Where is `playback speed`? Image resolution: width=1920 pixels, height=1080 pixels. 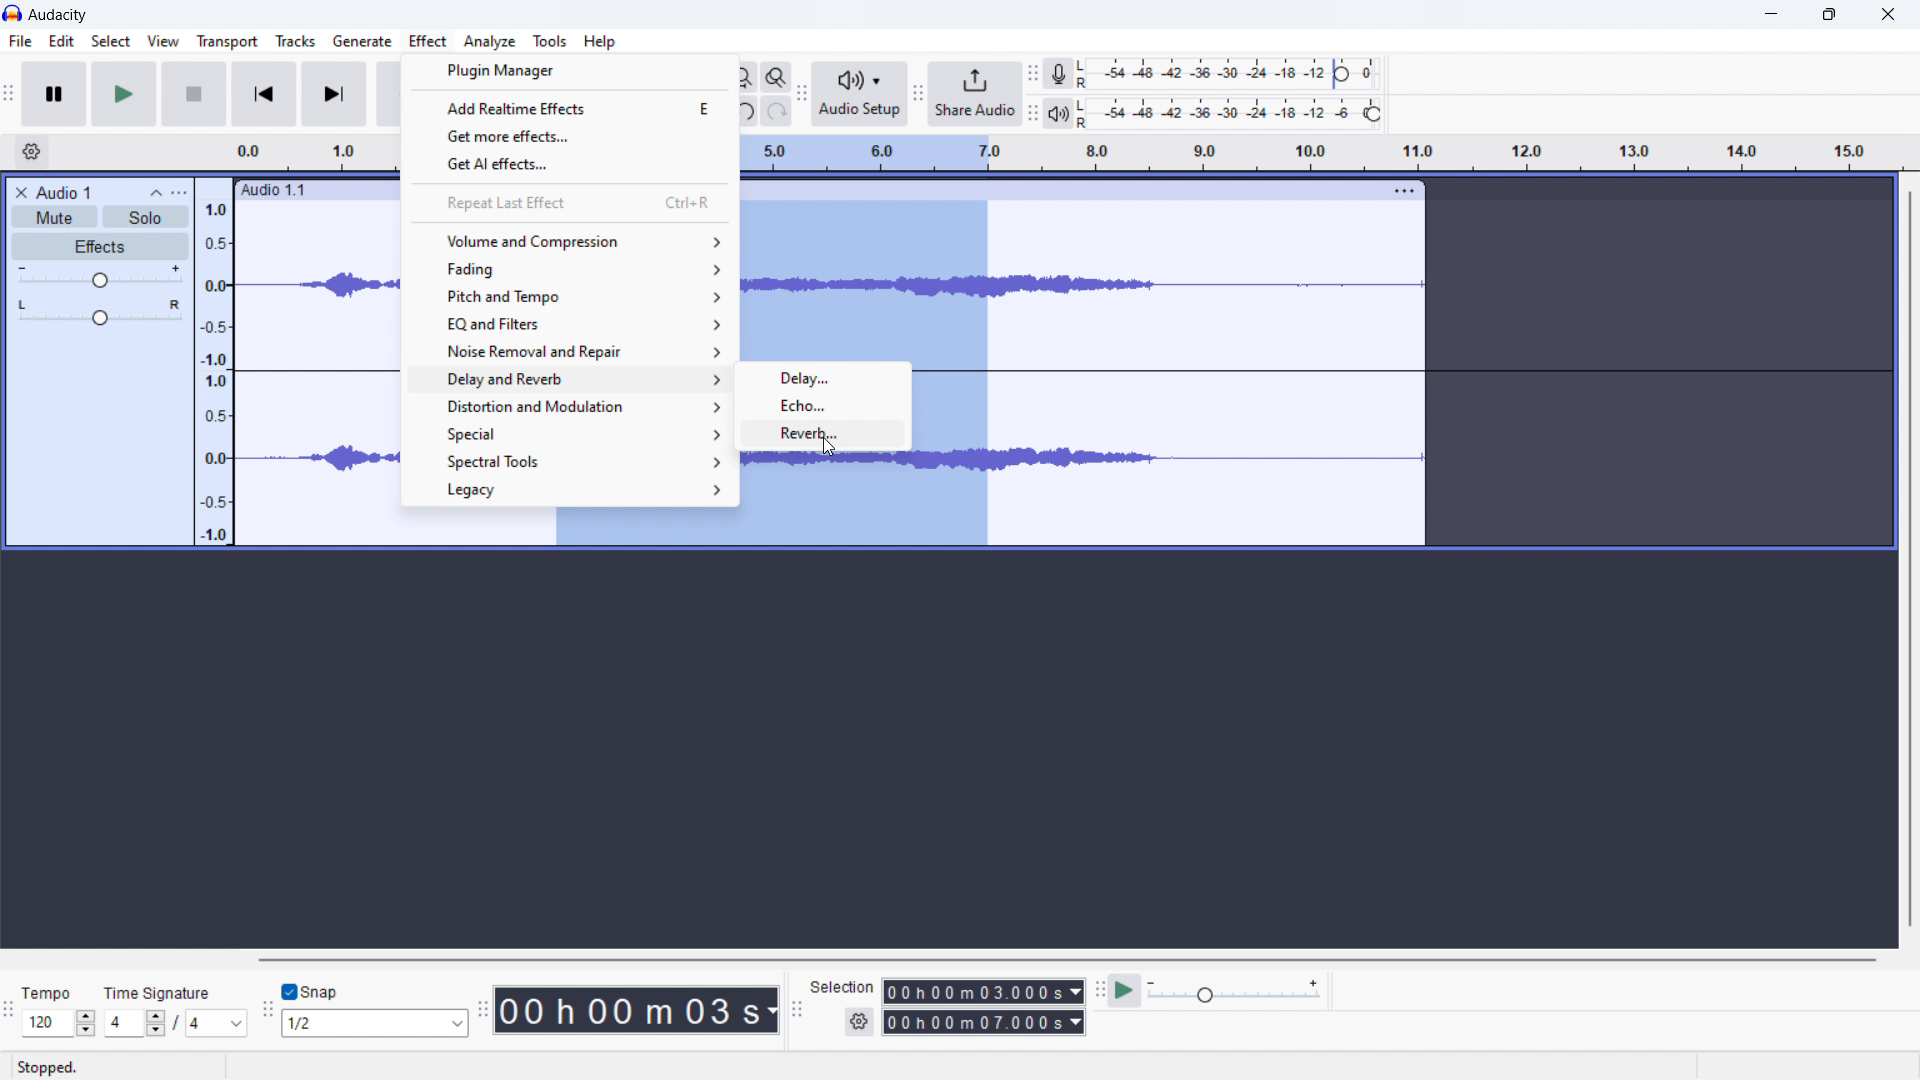 playback speed is located at coordinates (1233, 990).